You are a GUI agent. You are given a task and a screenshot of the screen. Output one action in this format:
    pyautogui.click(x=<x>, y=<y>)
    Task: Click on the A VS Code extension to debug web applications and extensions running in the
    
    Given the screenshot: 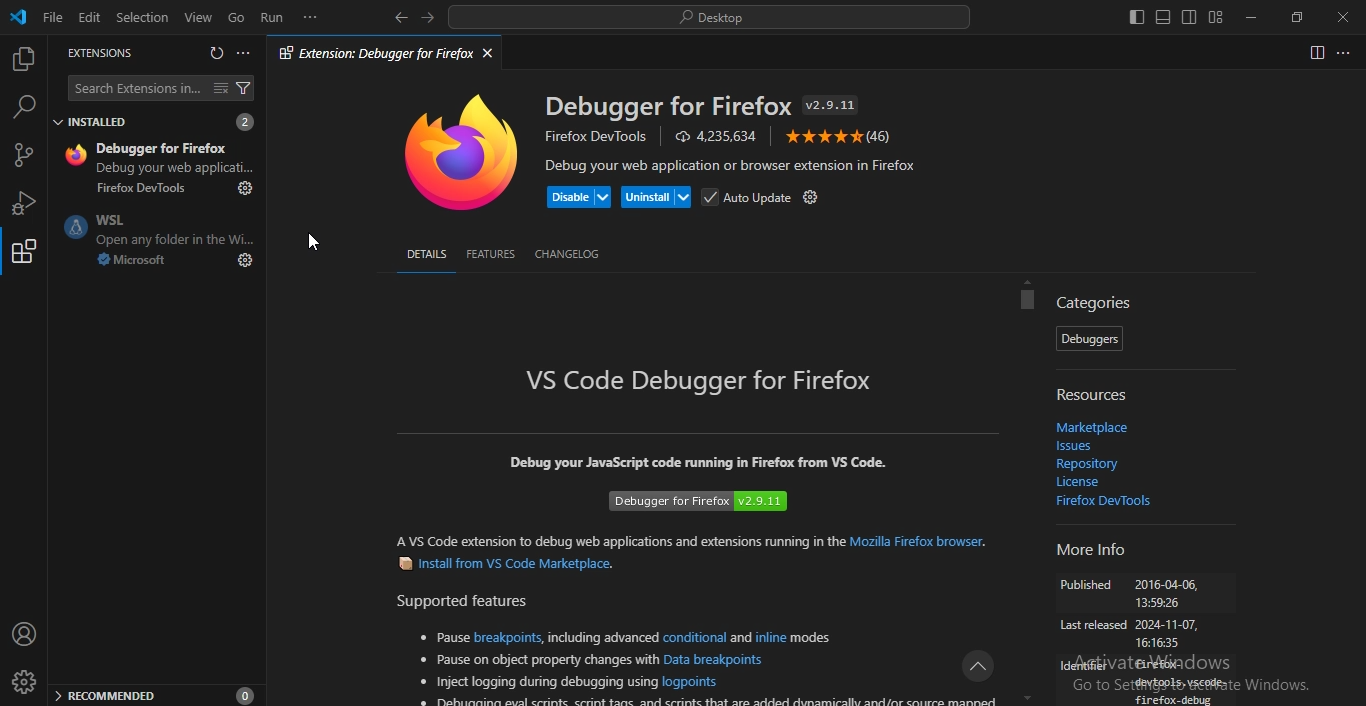 What is the action you would take?
    pyautogui.click(x=619, y=540)
    